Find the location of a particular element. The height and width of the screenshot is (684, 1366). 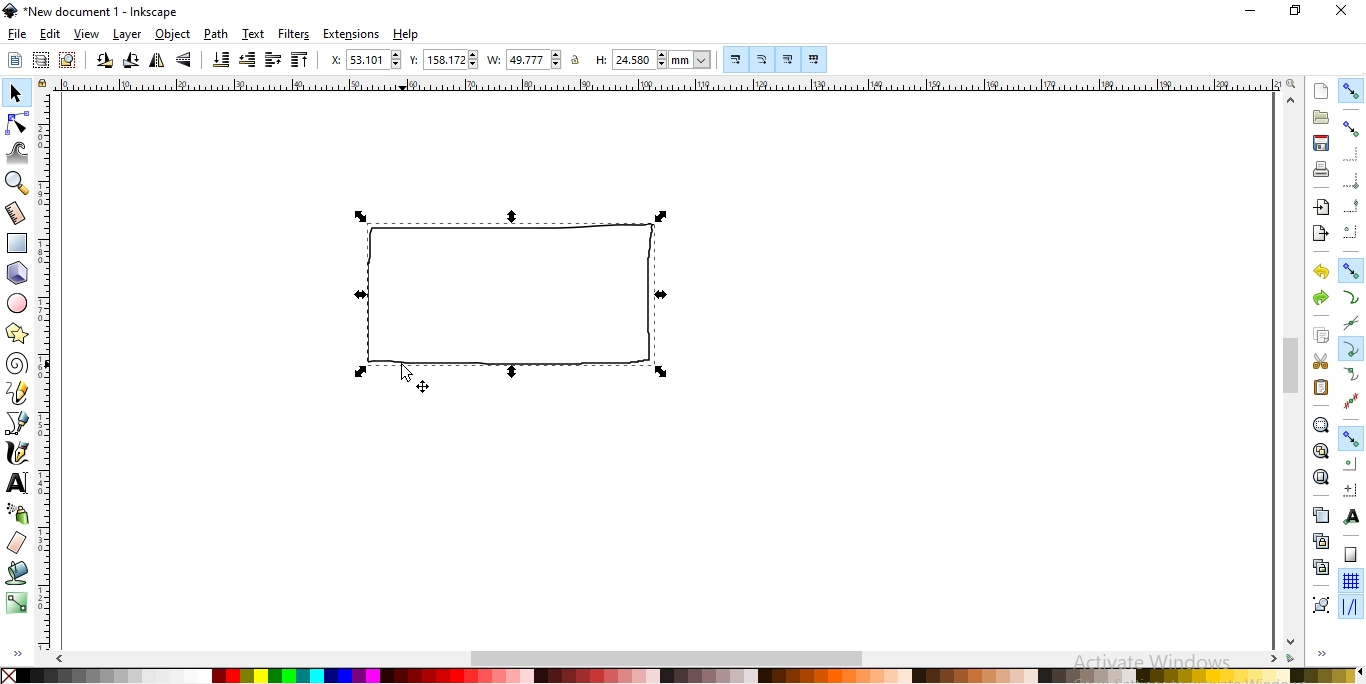

lower selction one step is located at coordinates (246, 59).